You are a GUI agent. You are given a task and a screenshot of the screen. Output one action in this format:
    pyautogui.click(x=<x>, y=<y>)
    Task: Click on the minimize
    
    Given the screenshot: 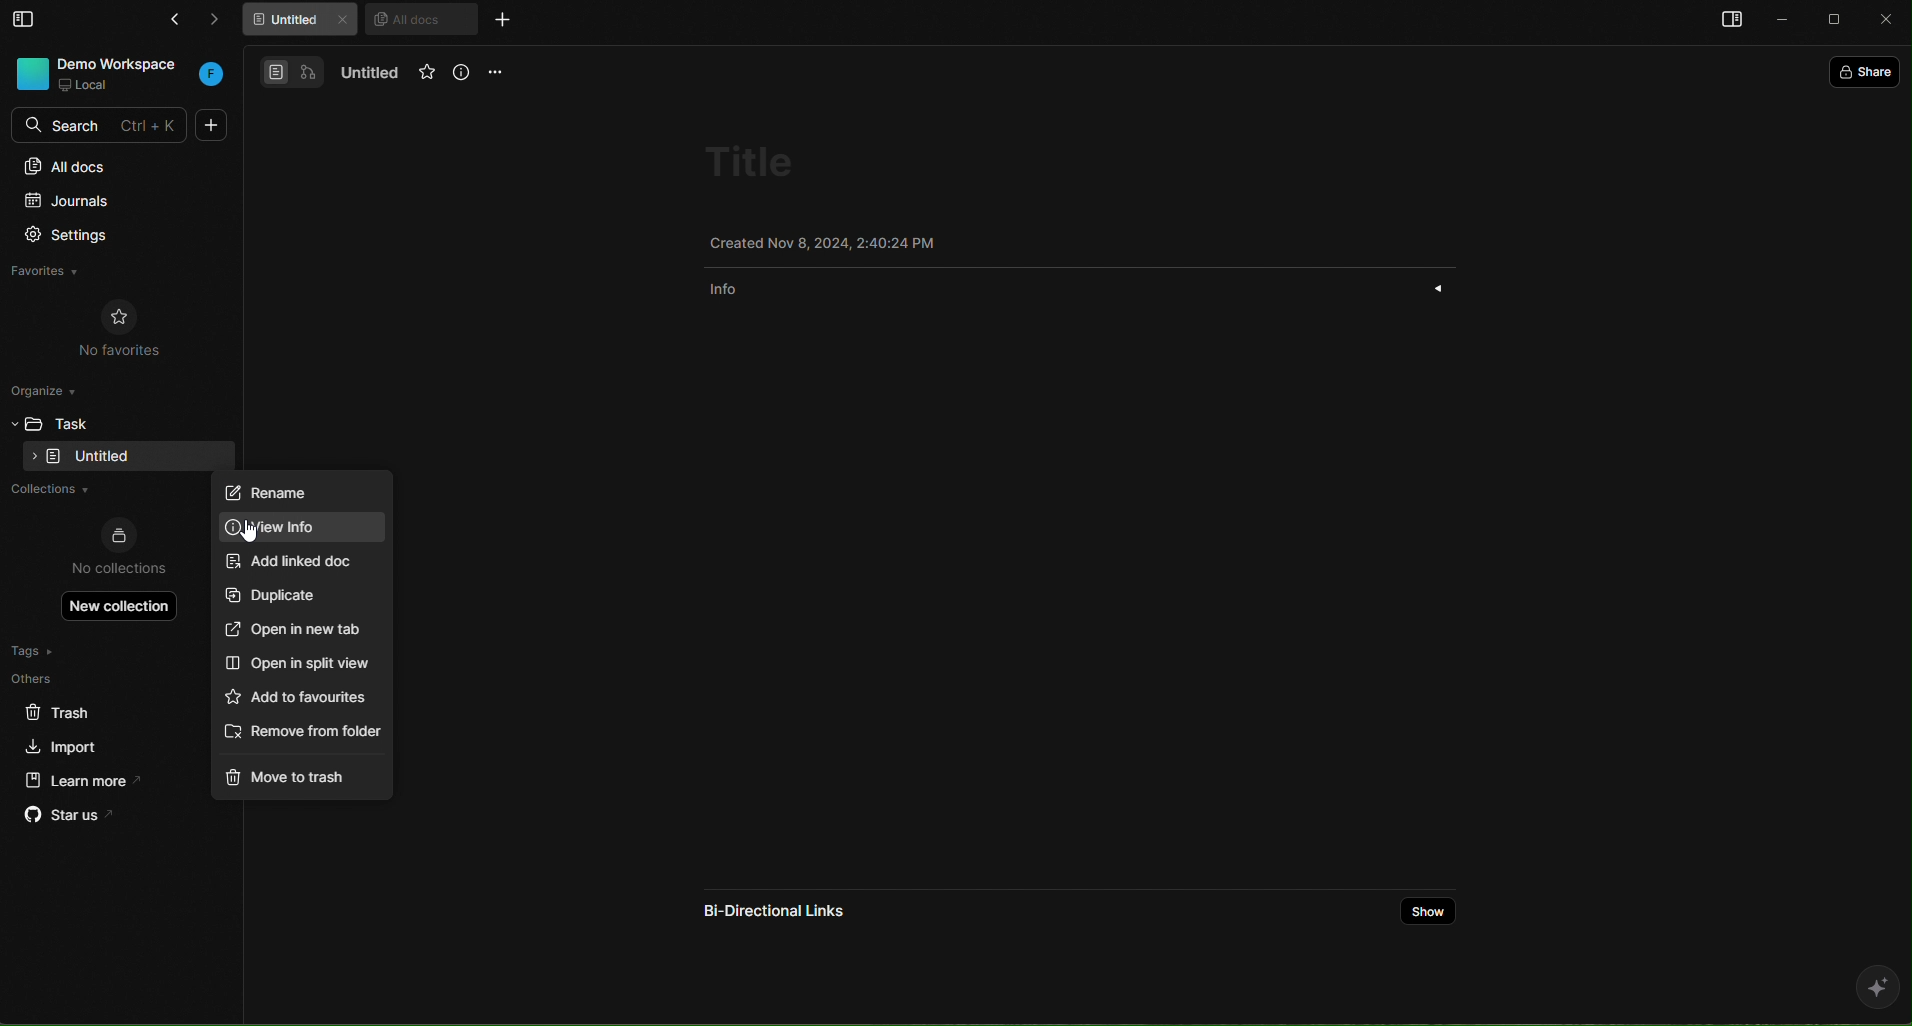 What is the action you would take?
    pyautogui.click(x=1784, y=21)
    